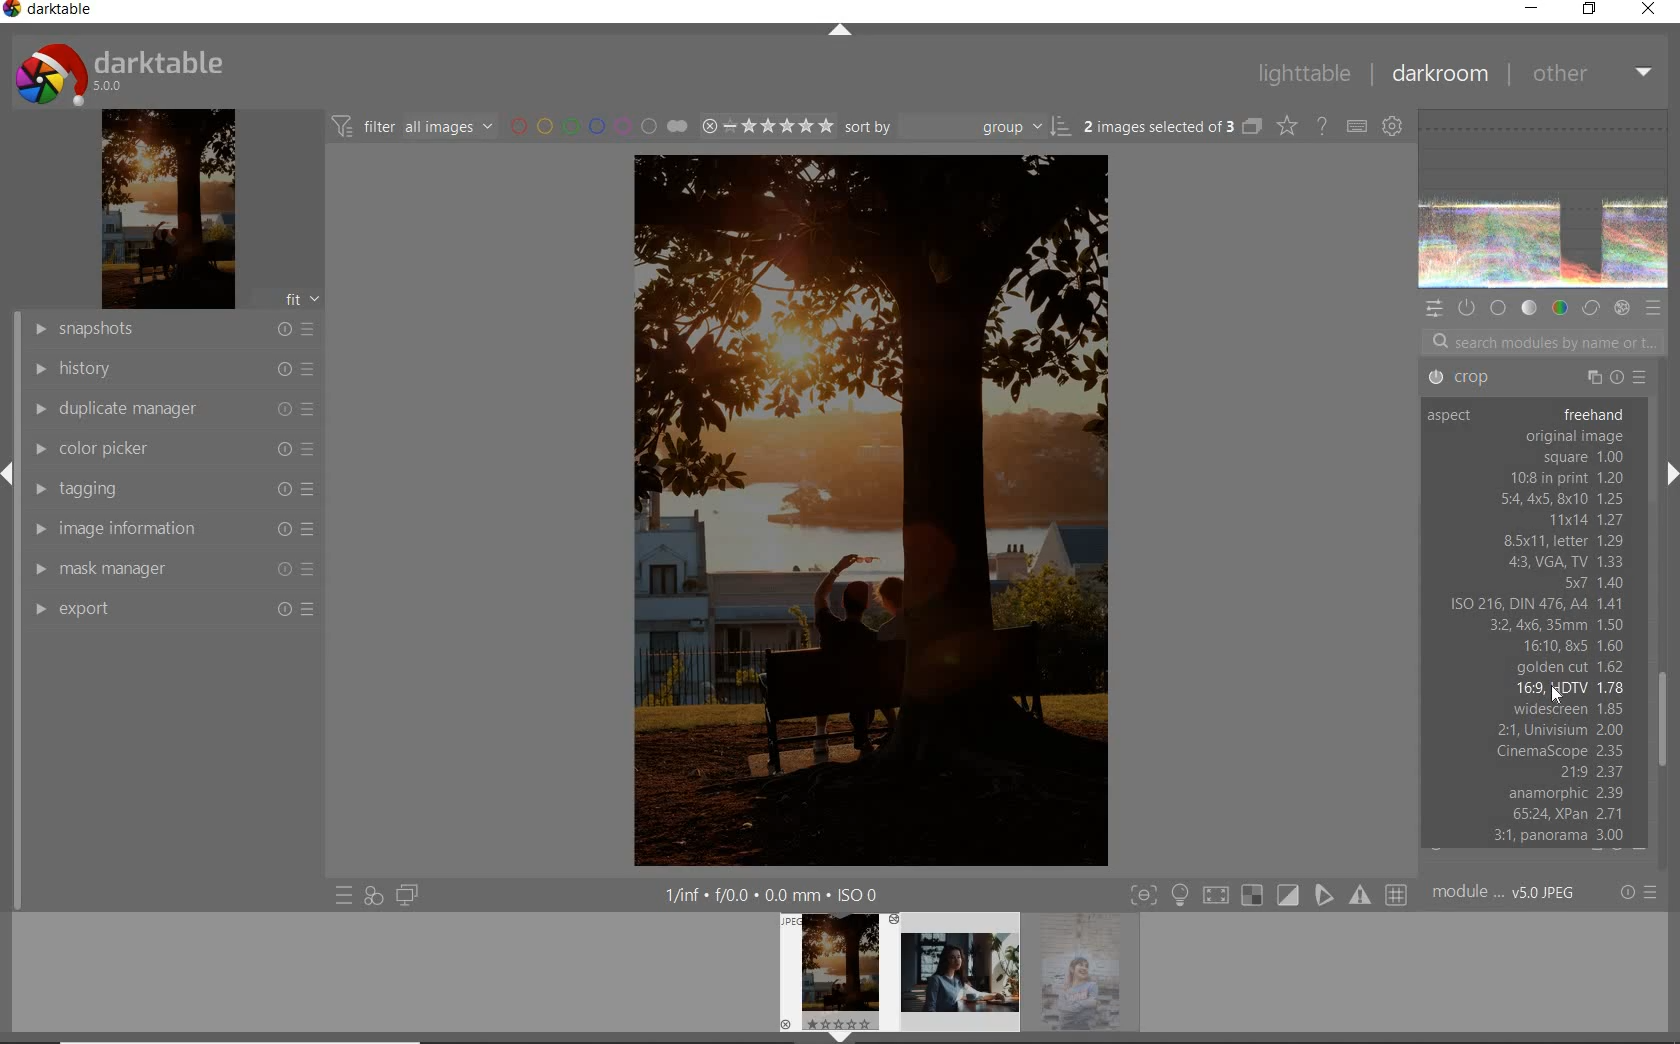 This screenshot has width=1680, height=1044. Describe the element at coordinates (1589, 307) in the screenshot. I see `correct` at that location.